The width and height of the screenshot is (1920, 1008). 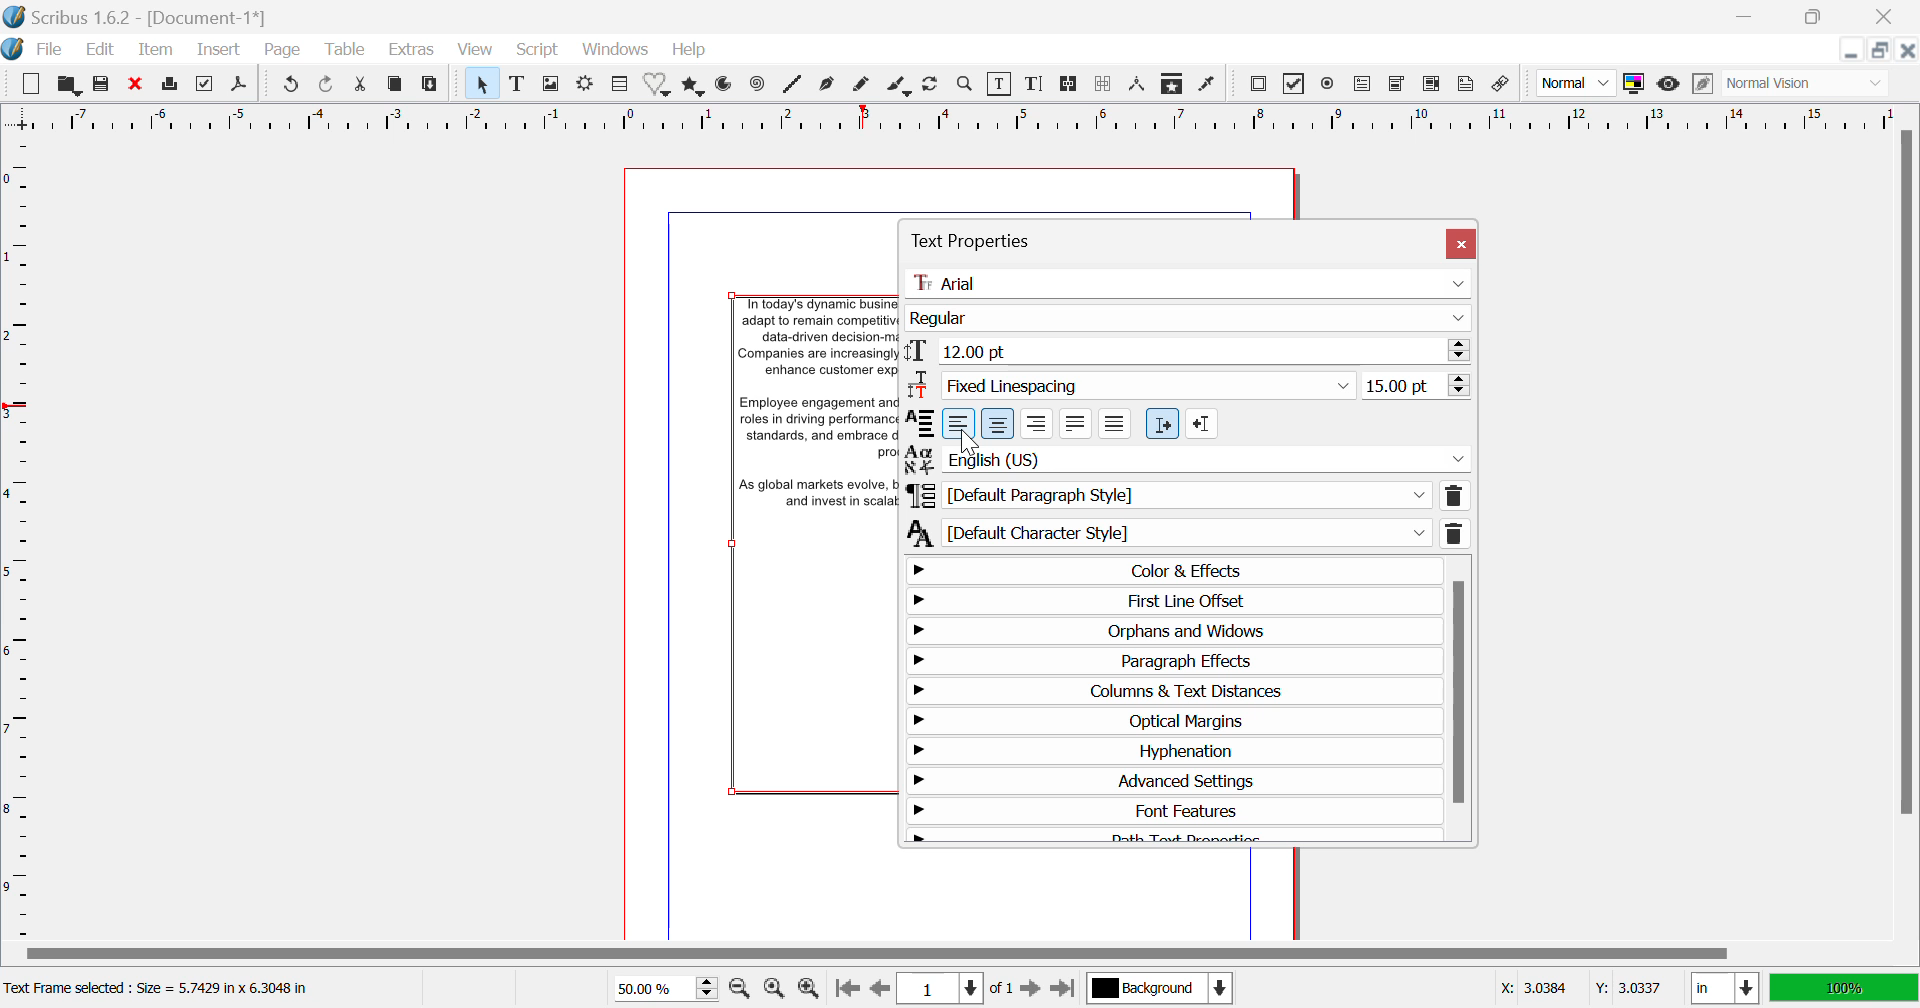 I want to click on Redo, so click(x=329, y=84).